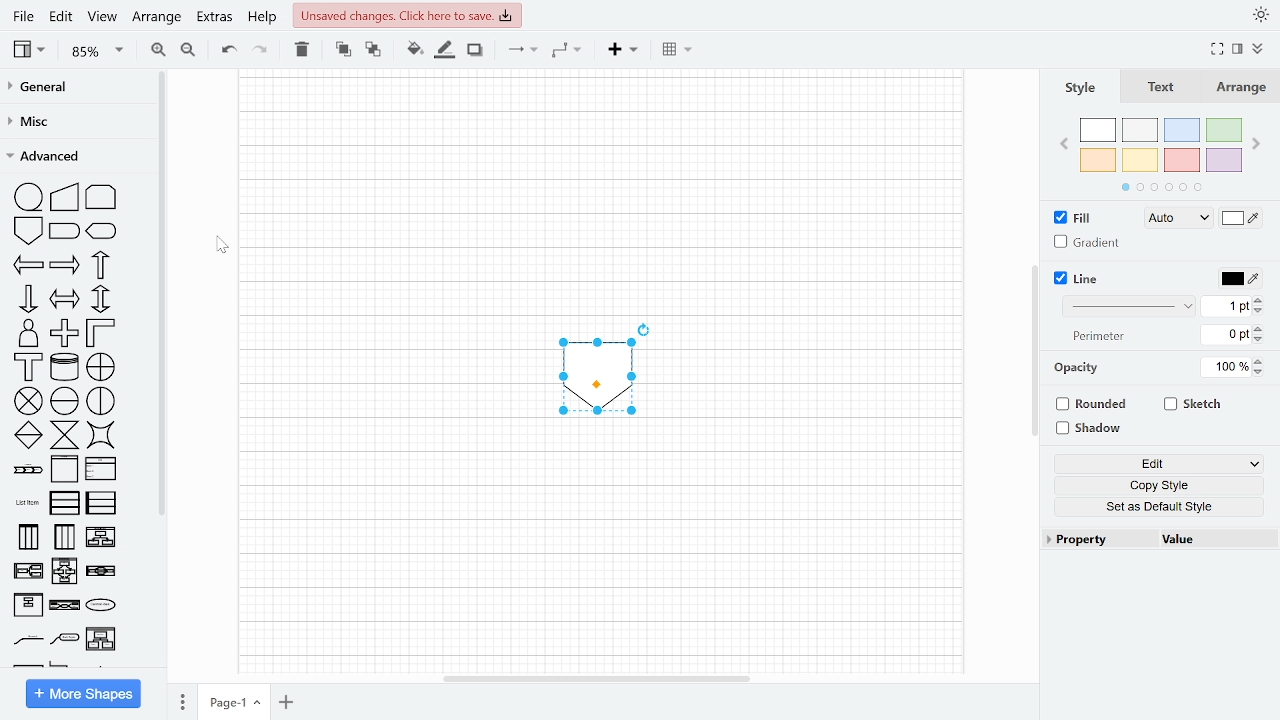 The width and height of the screenshot is (1280, 720). What do you see at coordinates (103, 538) in the screenshot?
I see `vertical tree layout` at bounding box center [103, 538].